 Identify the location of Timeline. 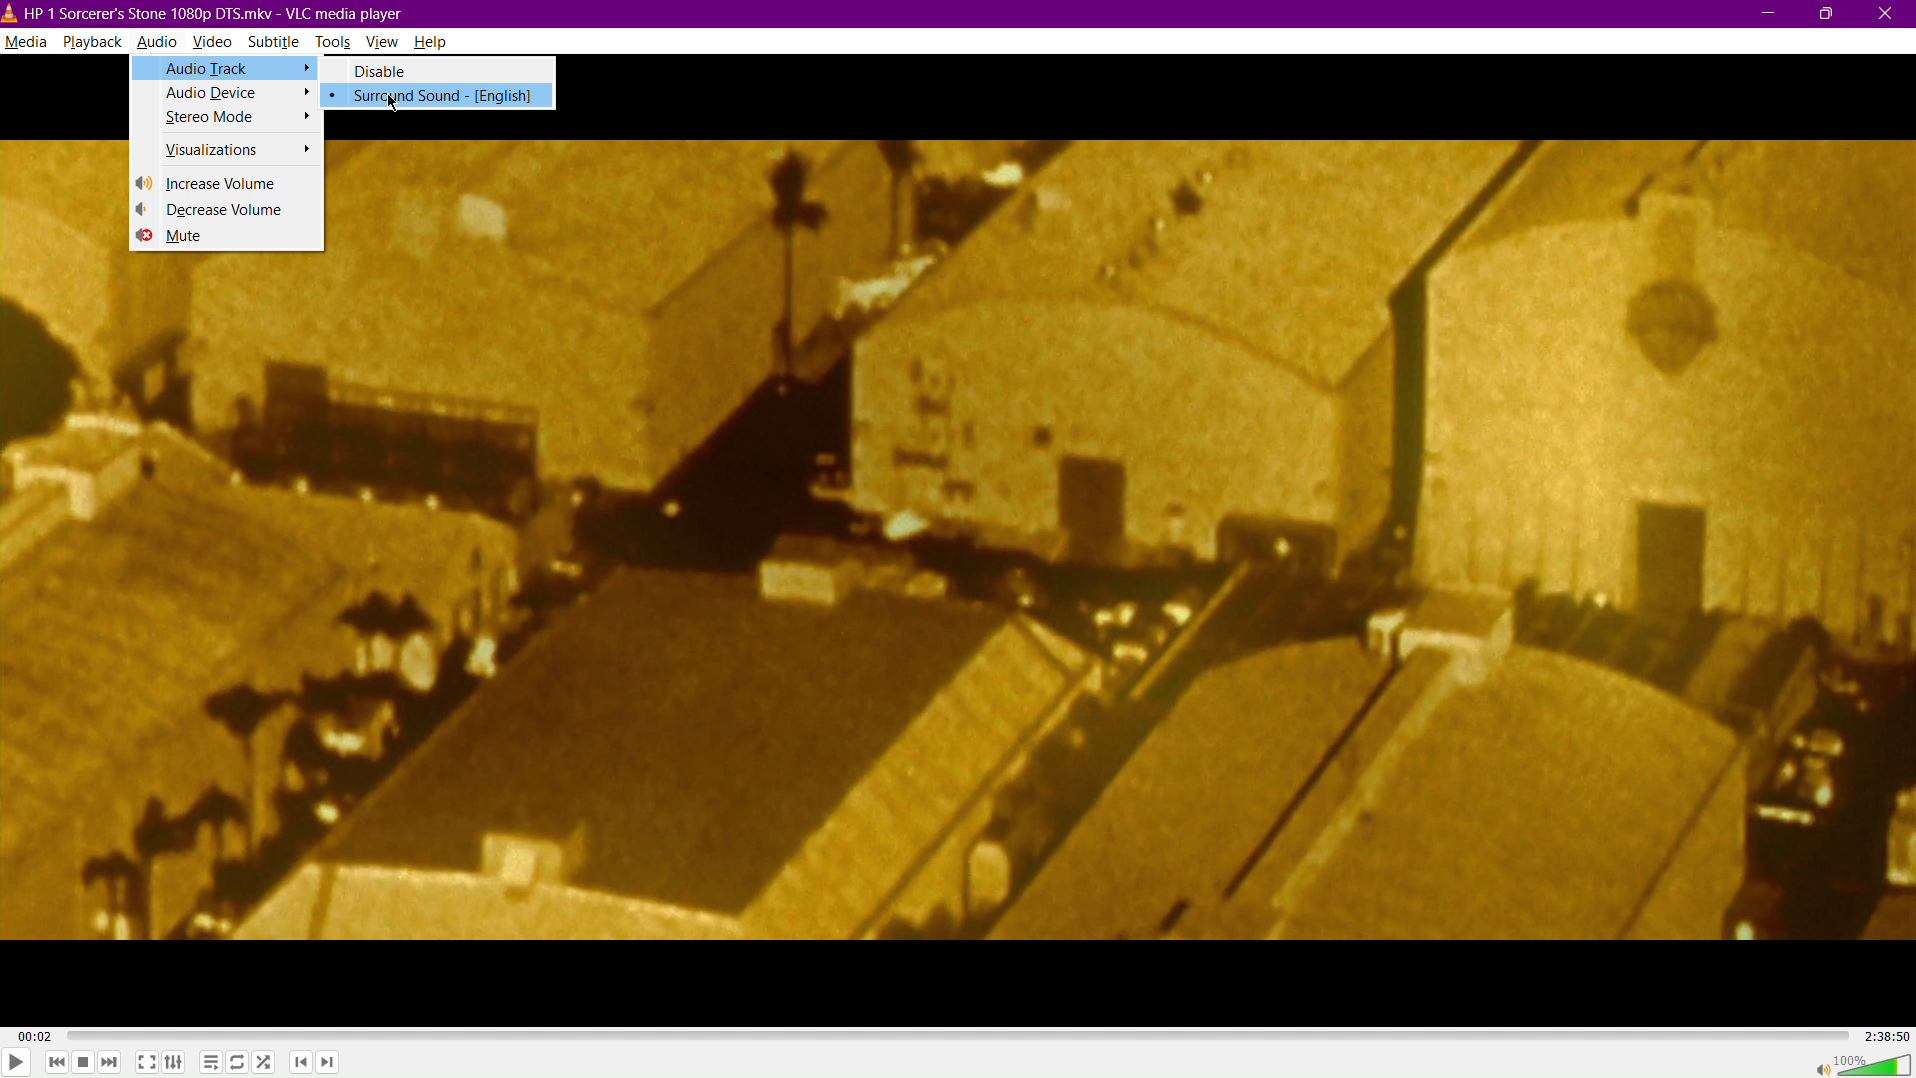
(955, 1035).